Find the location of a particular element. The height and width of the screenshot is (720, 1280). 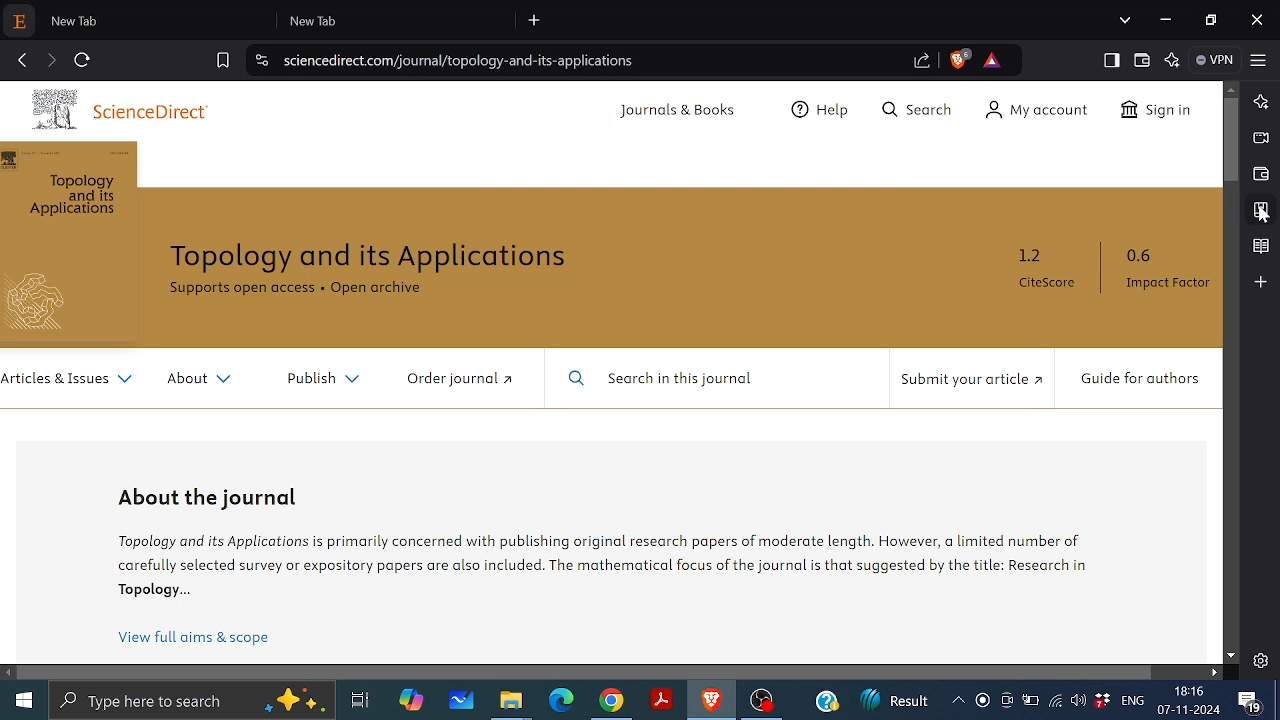

Leo AI is located at coordinates (1171, 59).